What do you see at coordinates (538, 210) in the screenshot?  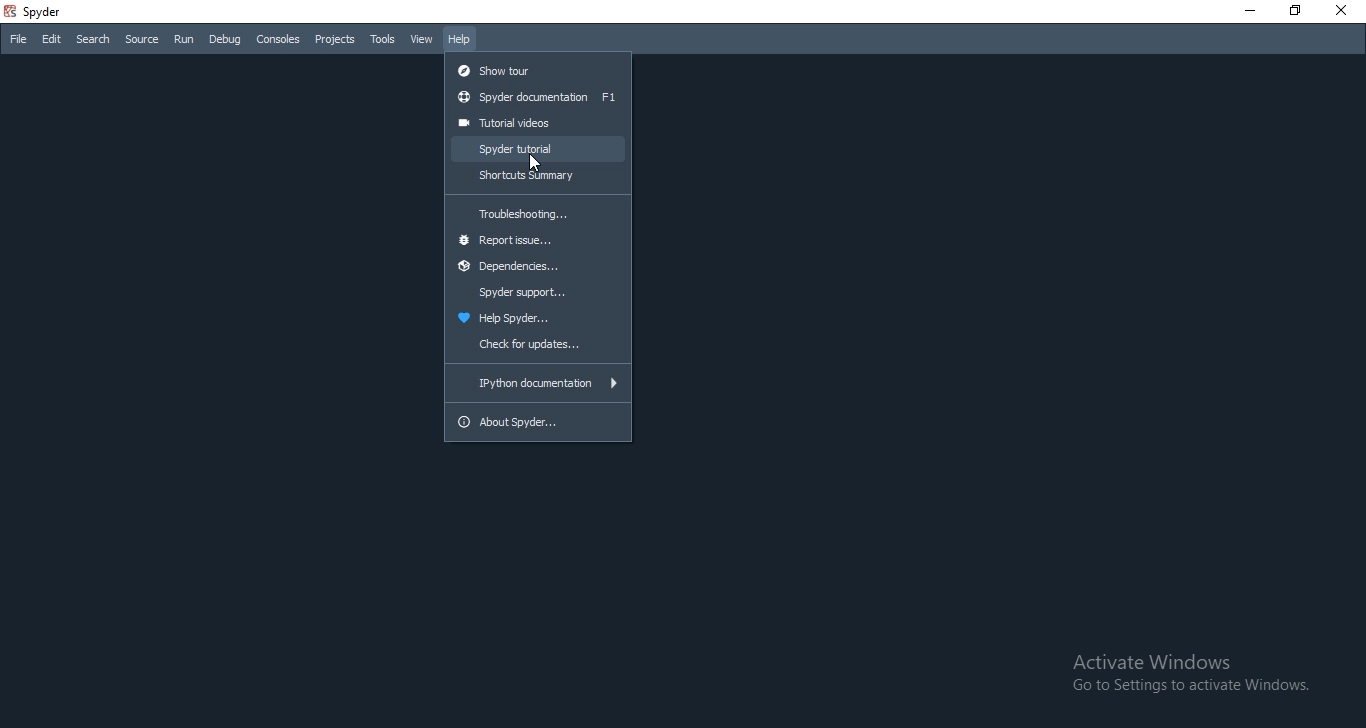 I see `Troubleshooting` at bounding box center [538, 210].